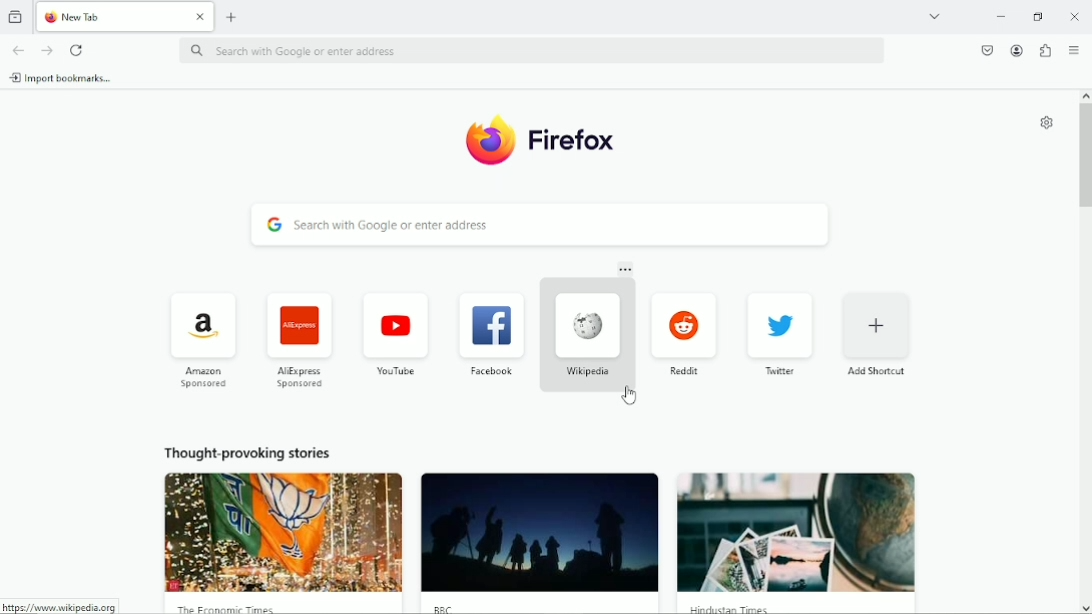 The image size is (1092, 614). What do you see at coordinates (1002, 15) in the screenshot?
I see `Minimize` at bounding box center [1002, 15].